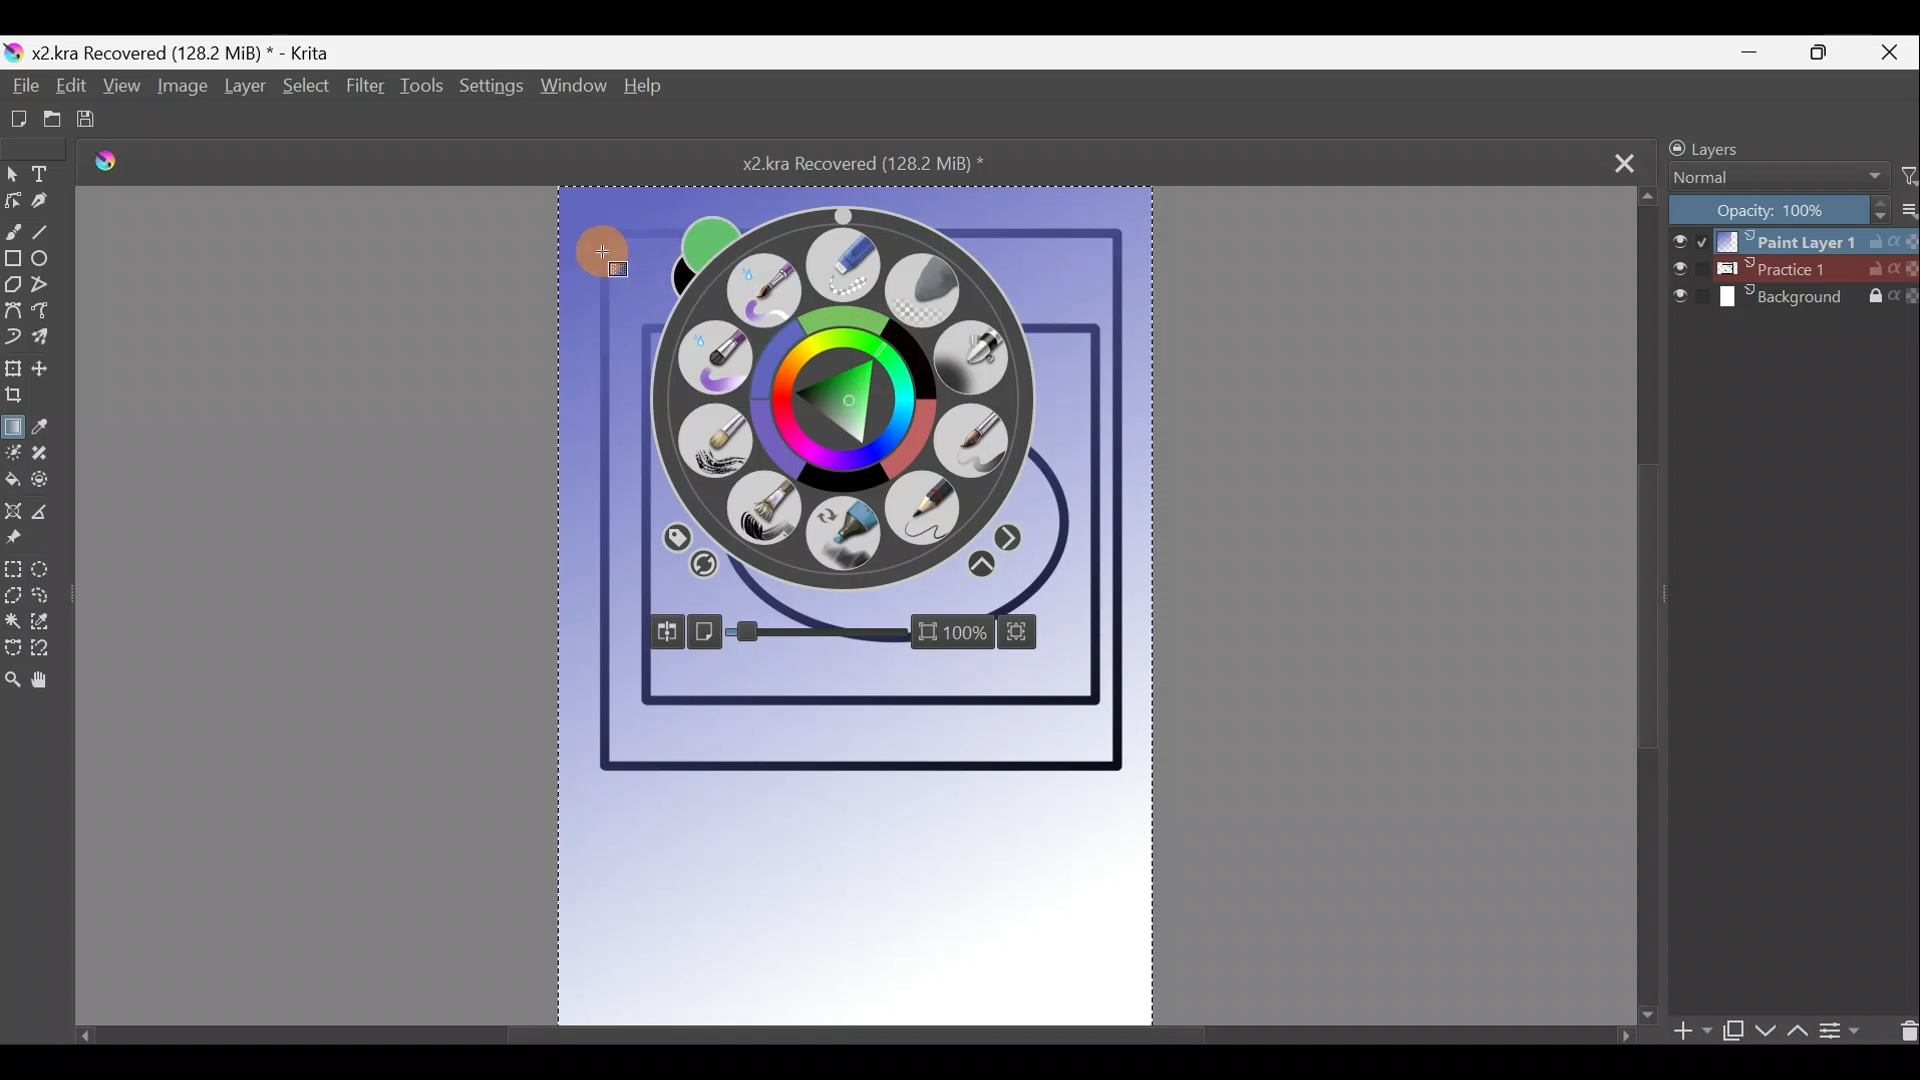 The height and width of the screenshot is (1080, 1920). I want to click on All, so click(674, 536).